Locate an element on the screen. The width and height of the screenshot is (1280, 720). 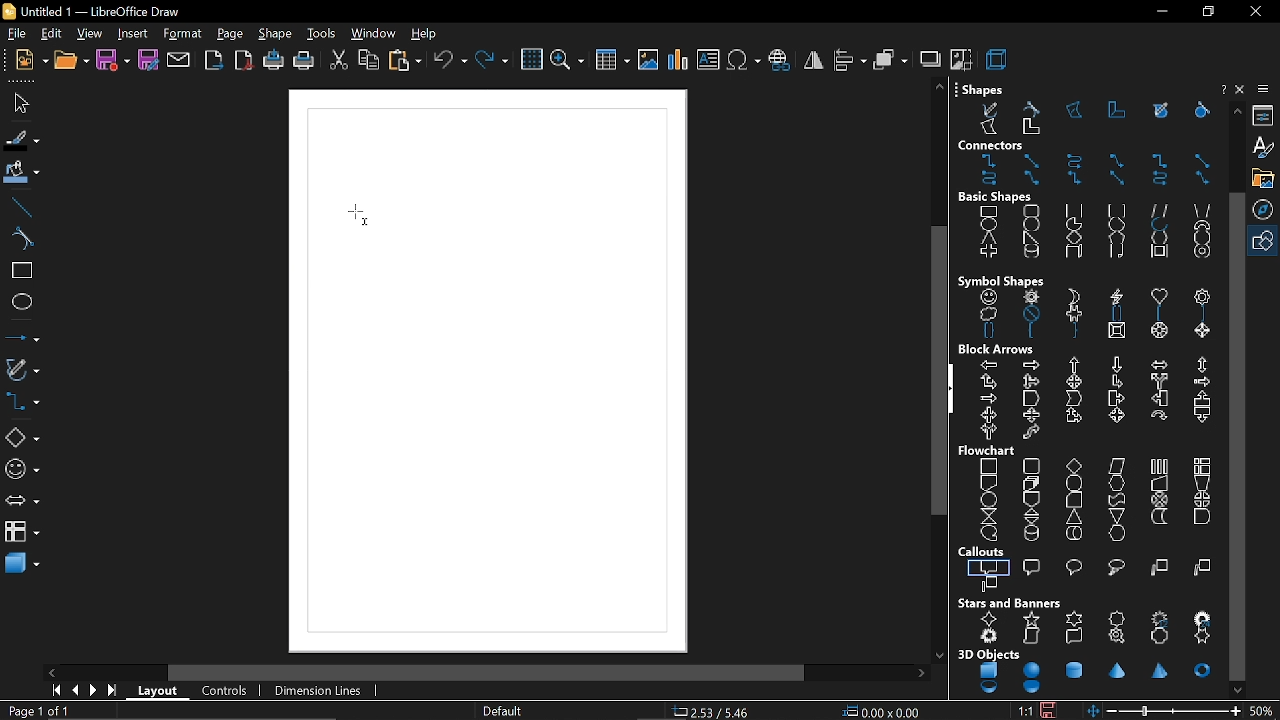
cloud is located at coordinates (1114, 568).